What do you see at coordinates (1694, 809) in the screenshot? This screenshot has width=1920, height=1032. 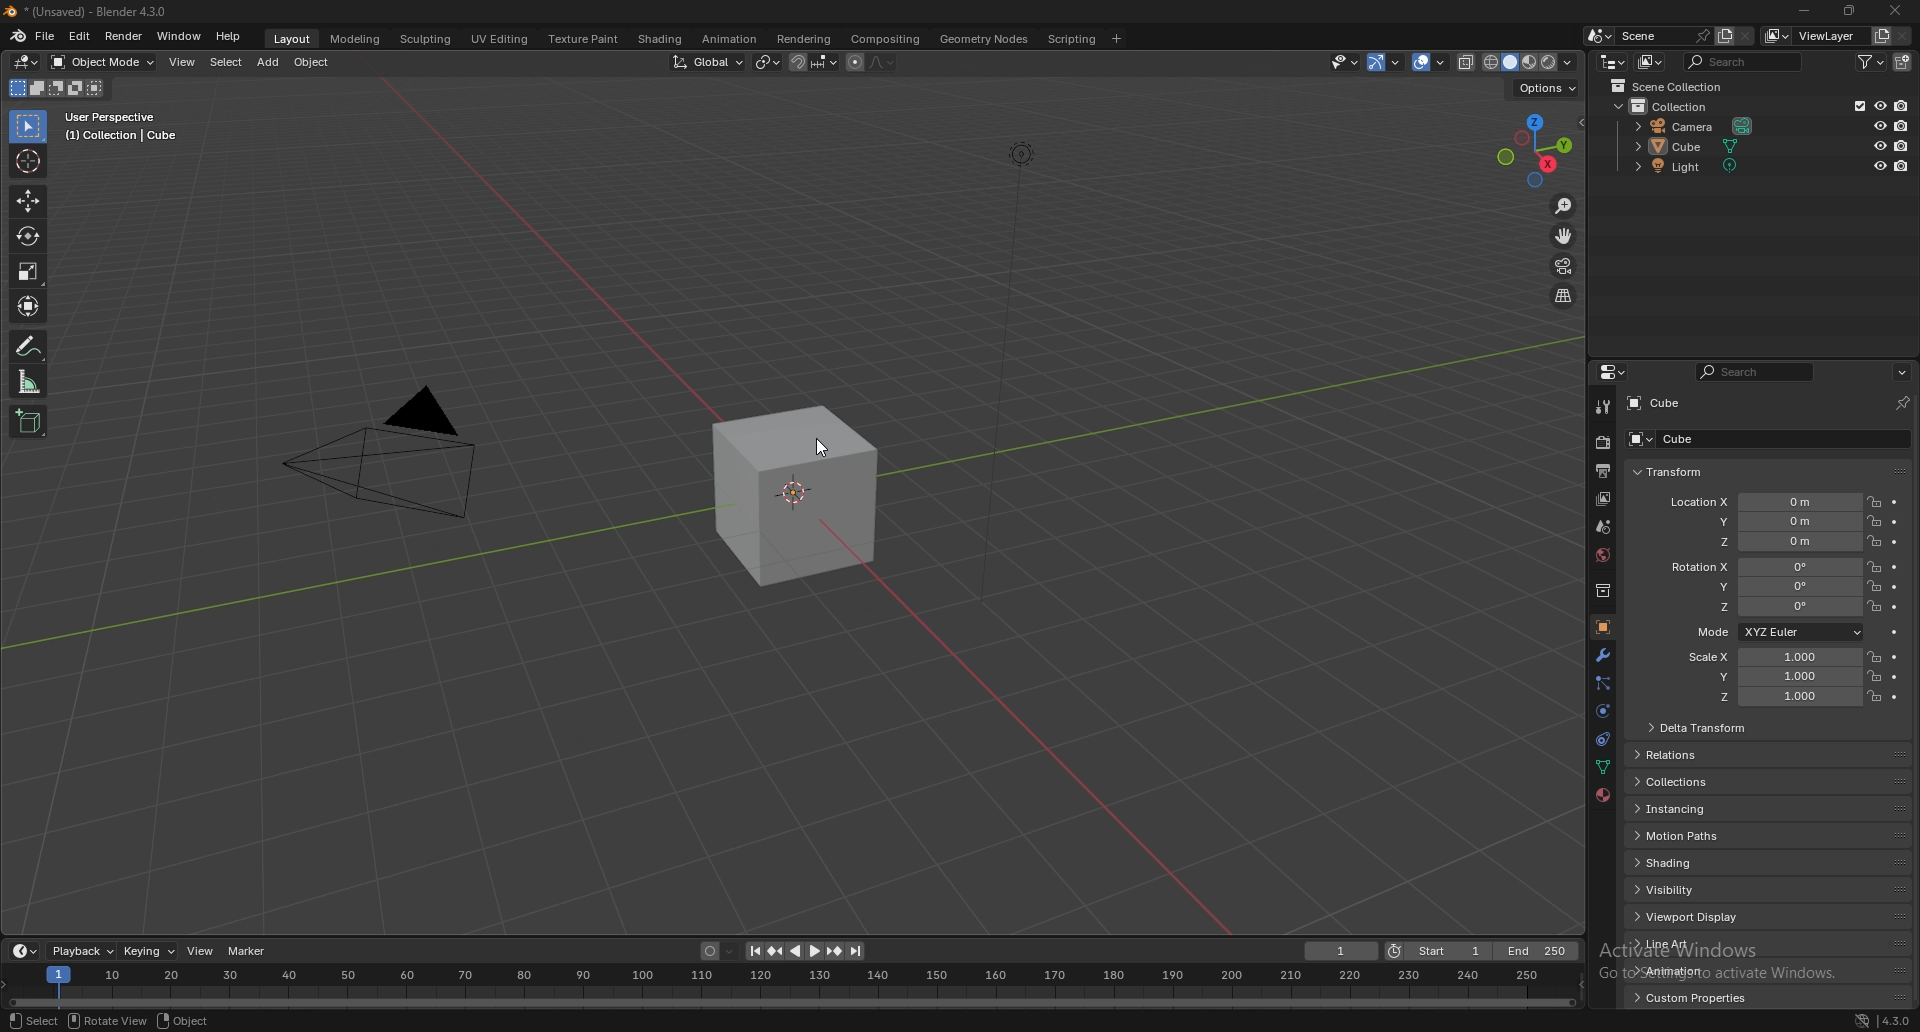 I see `instancing` at bounding box center [1694, 809].